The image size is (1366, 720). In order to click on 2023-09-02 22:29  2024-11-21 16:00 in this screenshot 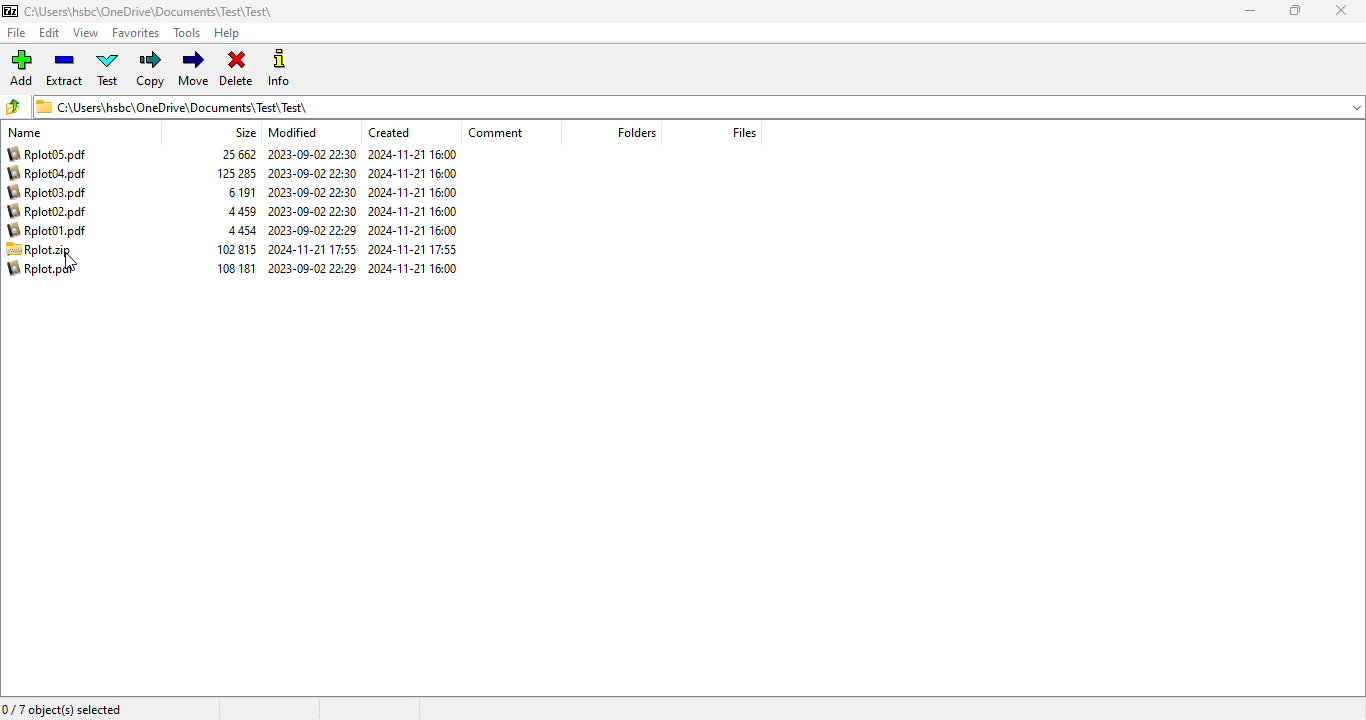, I will do `click(365, 268)`.